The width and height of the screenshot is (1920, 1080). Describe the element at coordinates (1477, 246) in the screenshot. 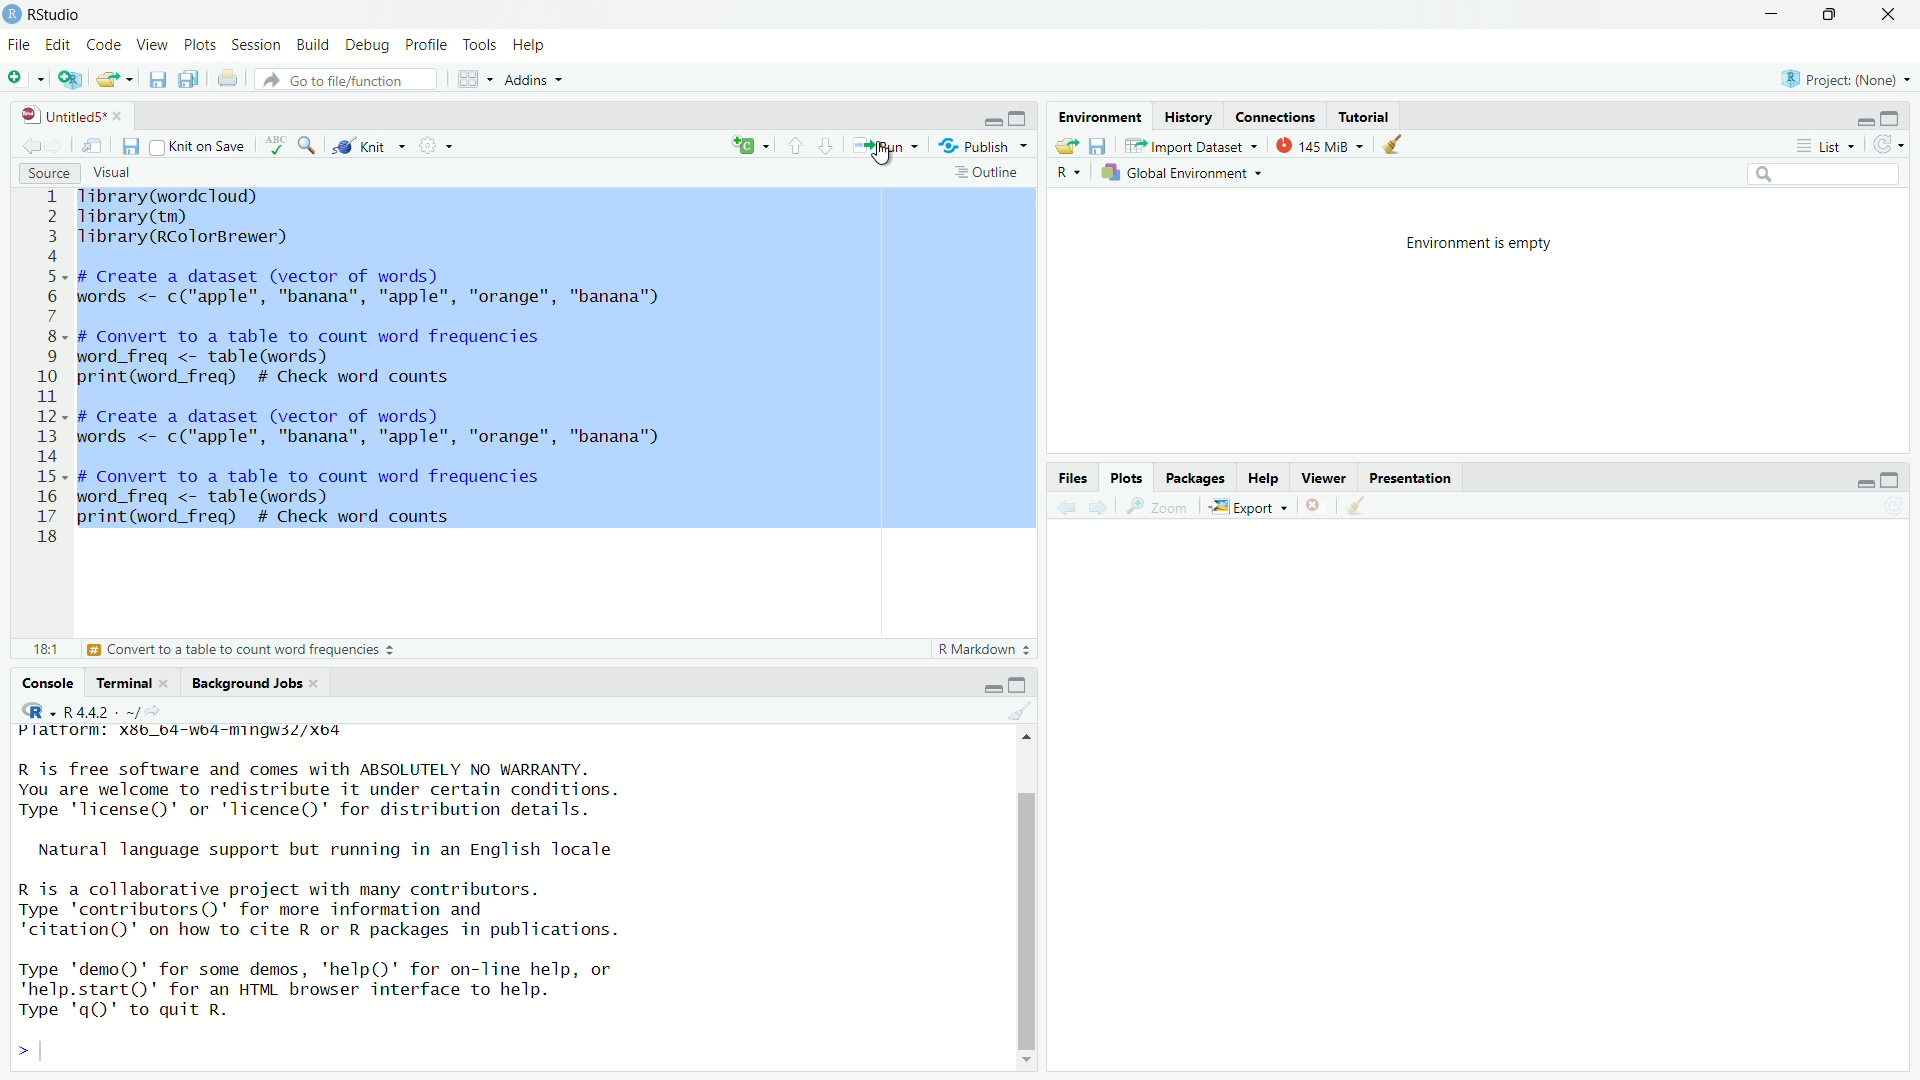

I see `Environment is empty` at that location.